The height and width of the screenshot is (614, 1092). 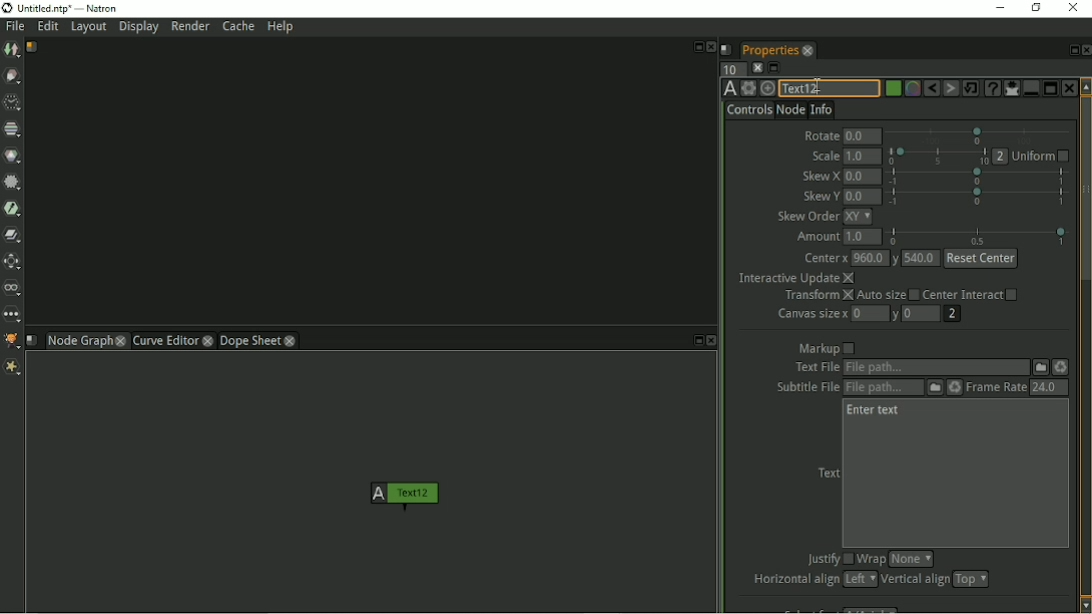 I want to click on Markup, so click(x=827, y=348).